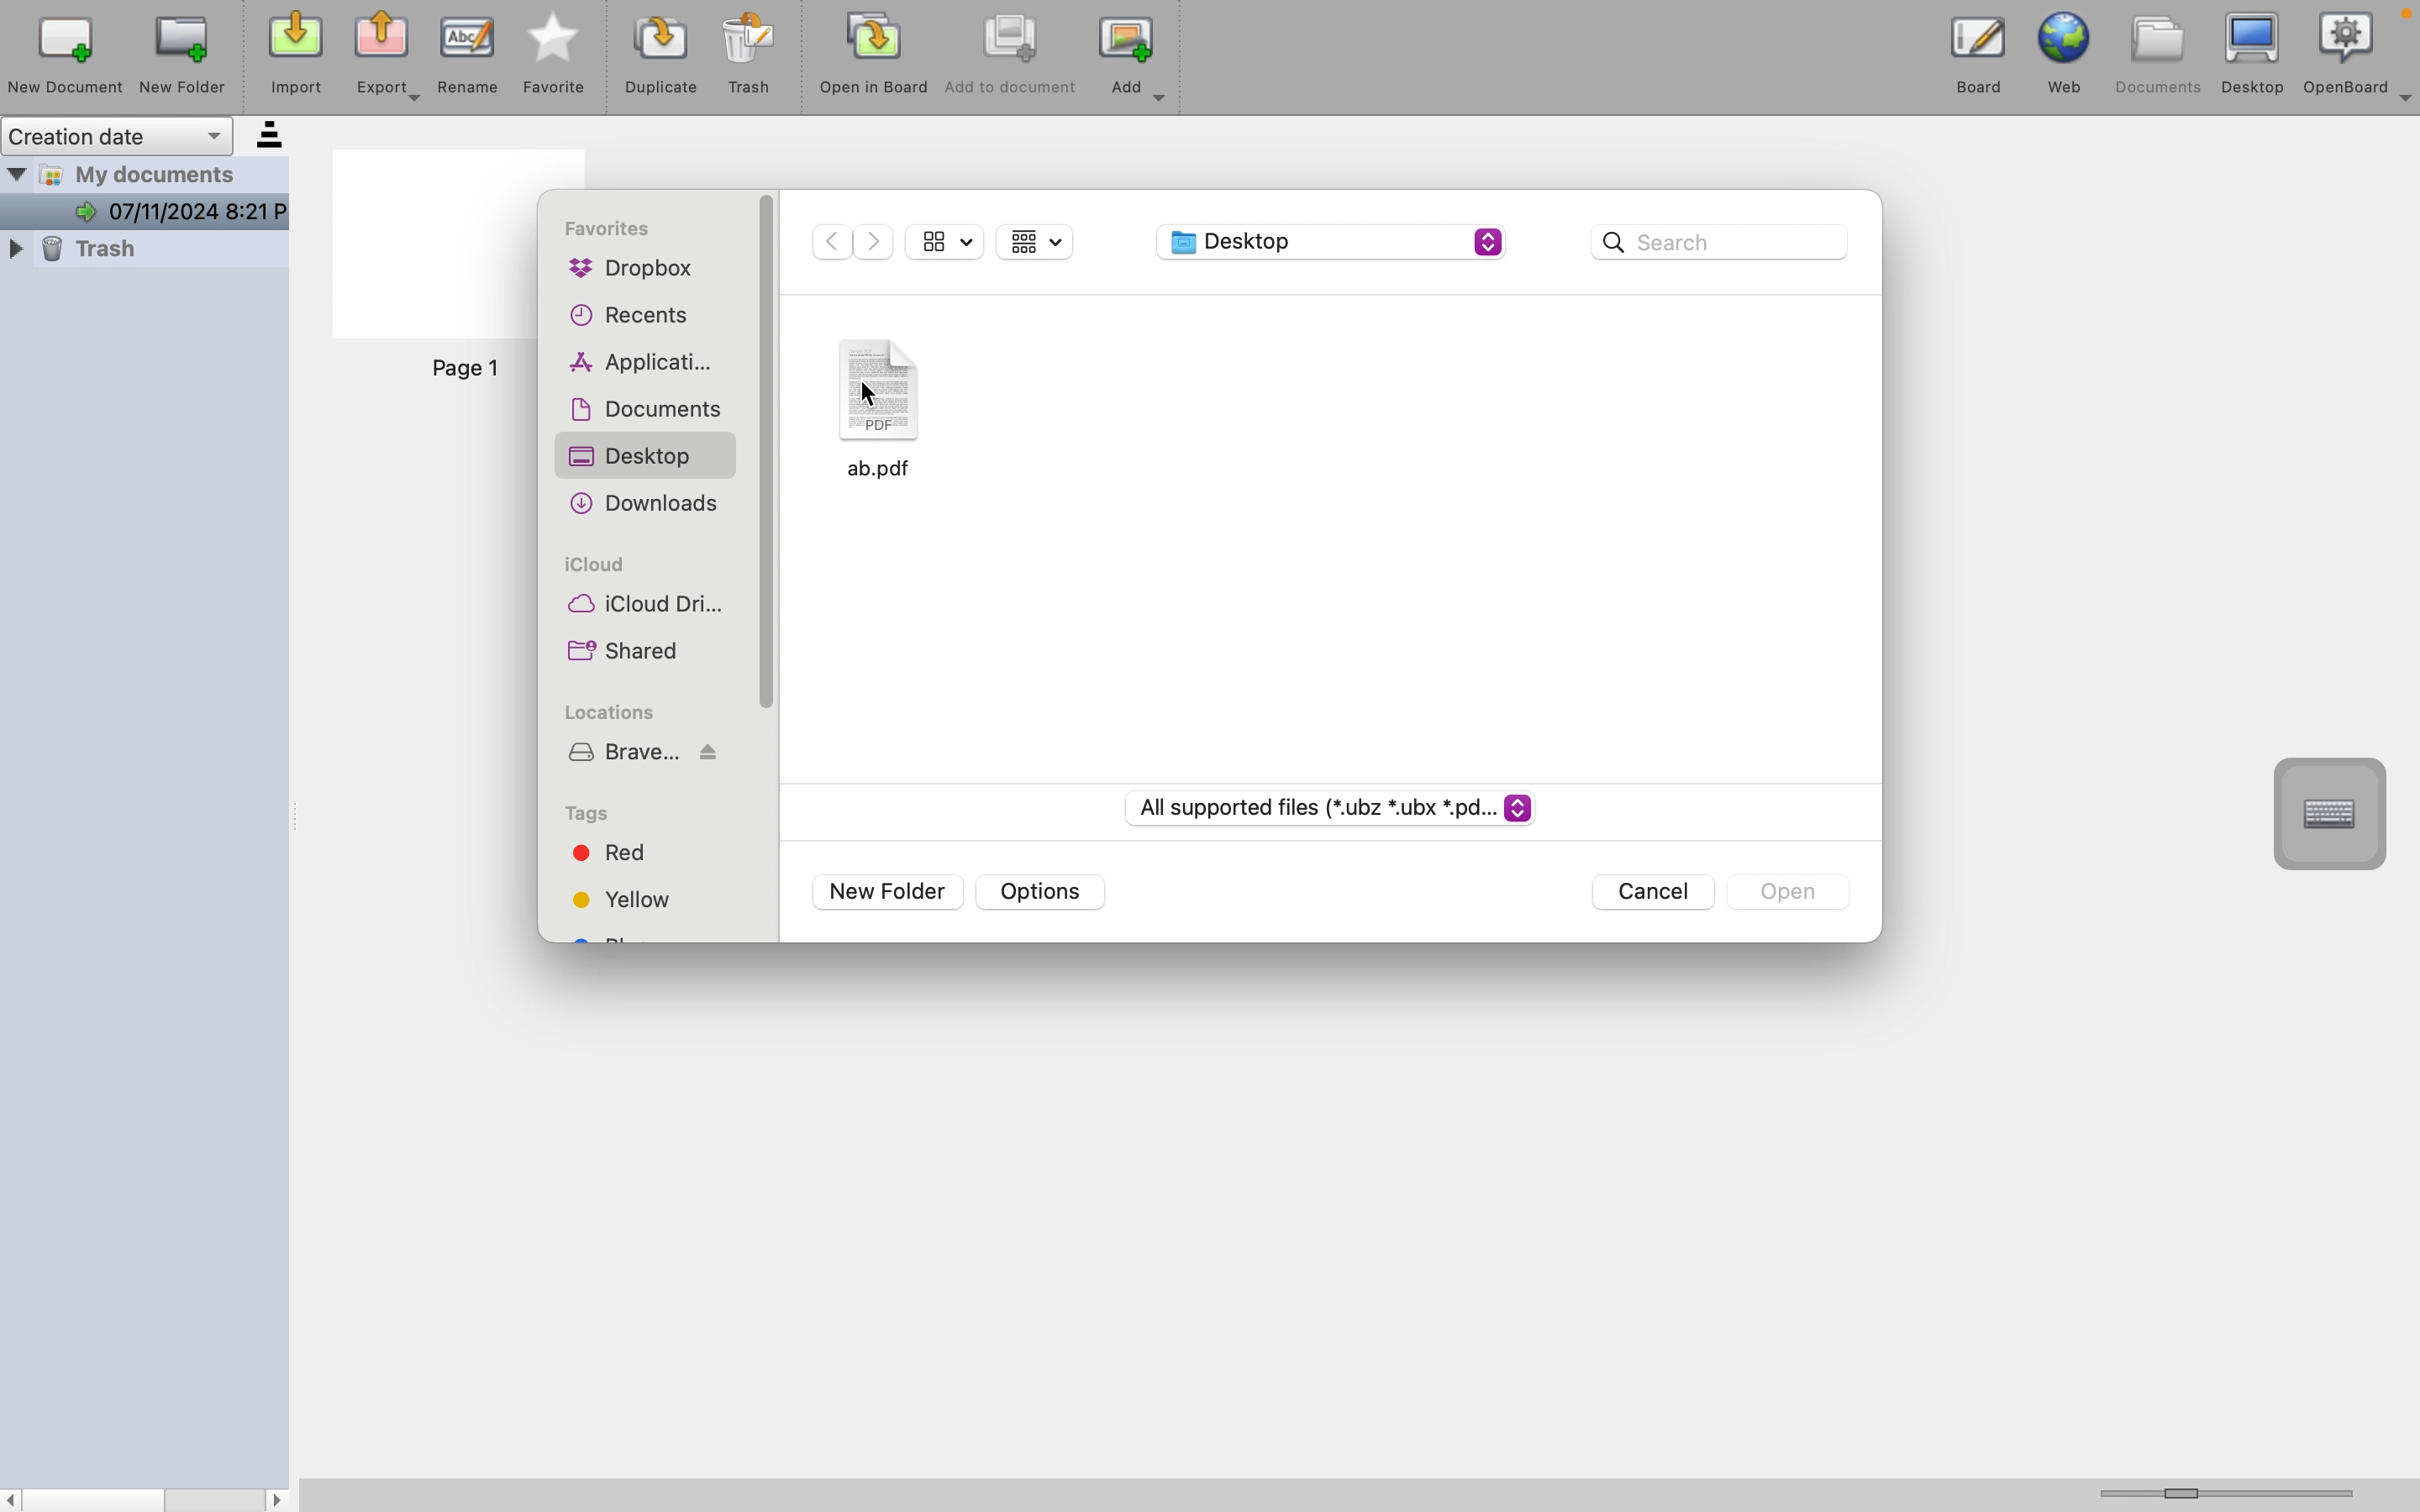 The image size is (2420, 1512). I want to click on desktop, so click(1335, 241).